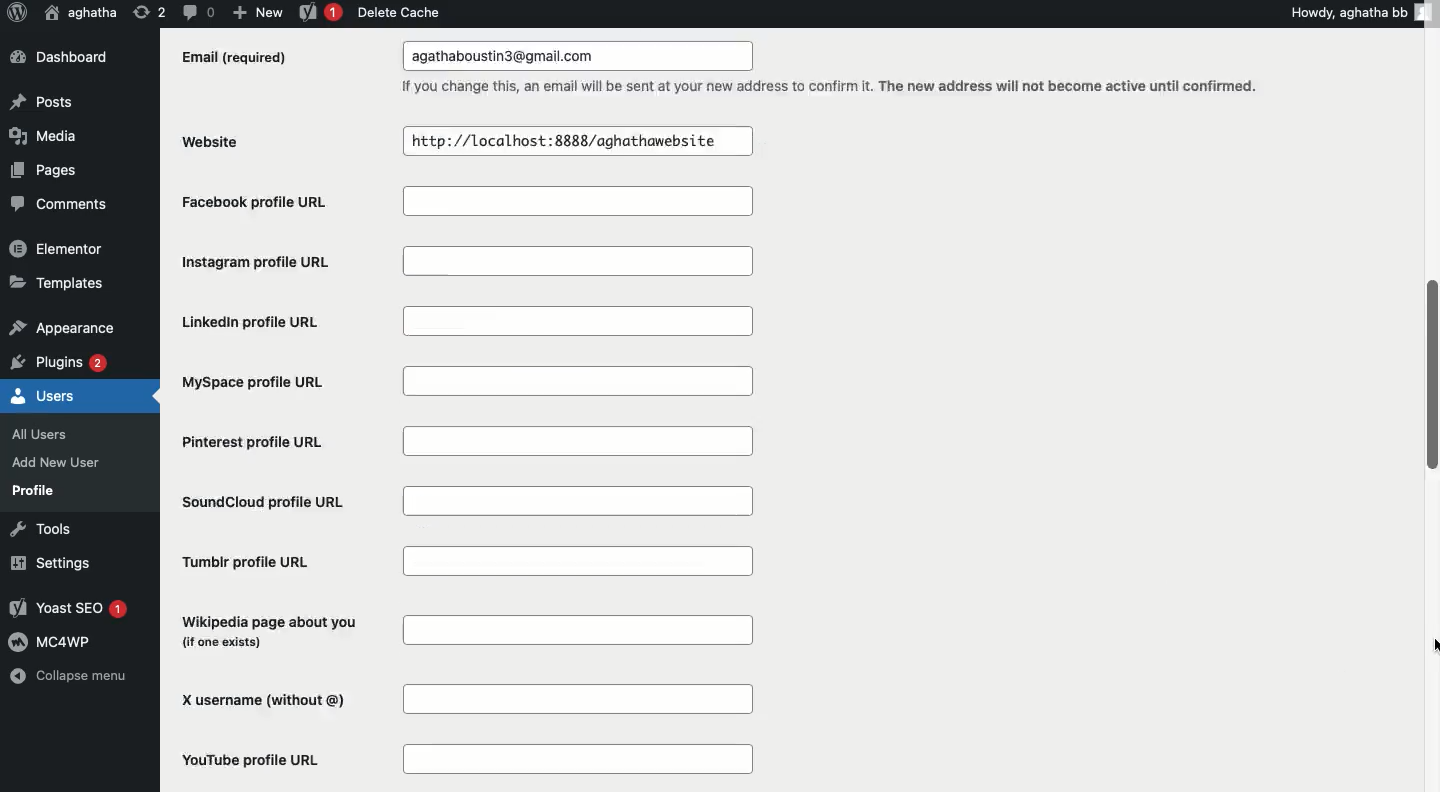 This screenshot has width=1440, height=792. What do you see at coordinates (462, 700) in the screenshot?
I see `X username` at bounding box center [462, 700].